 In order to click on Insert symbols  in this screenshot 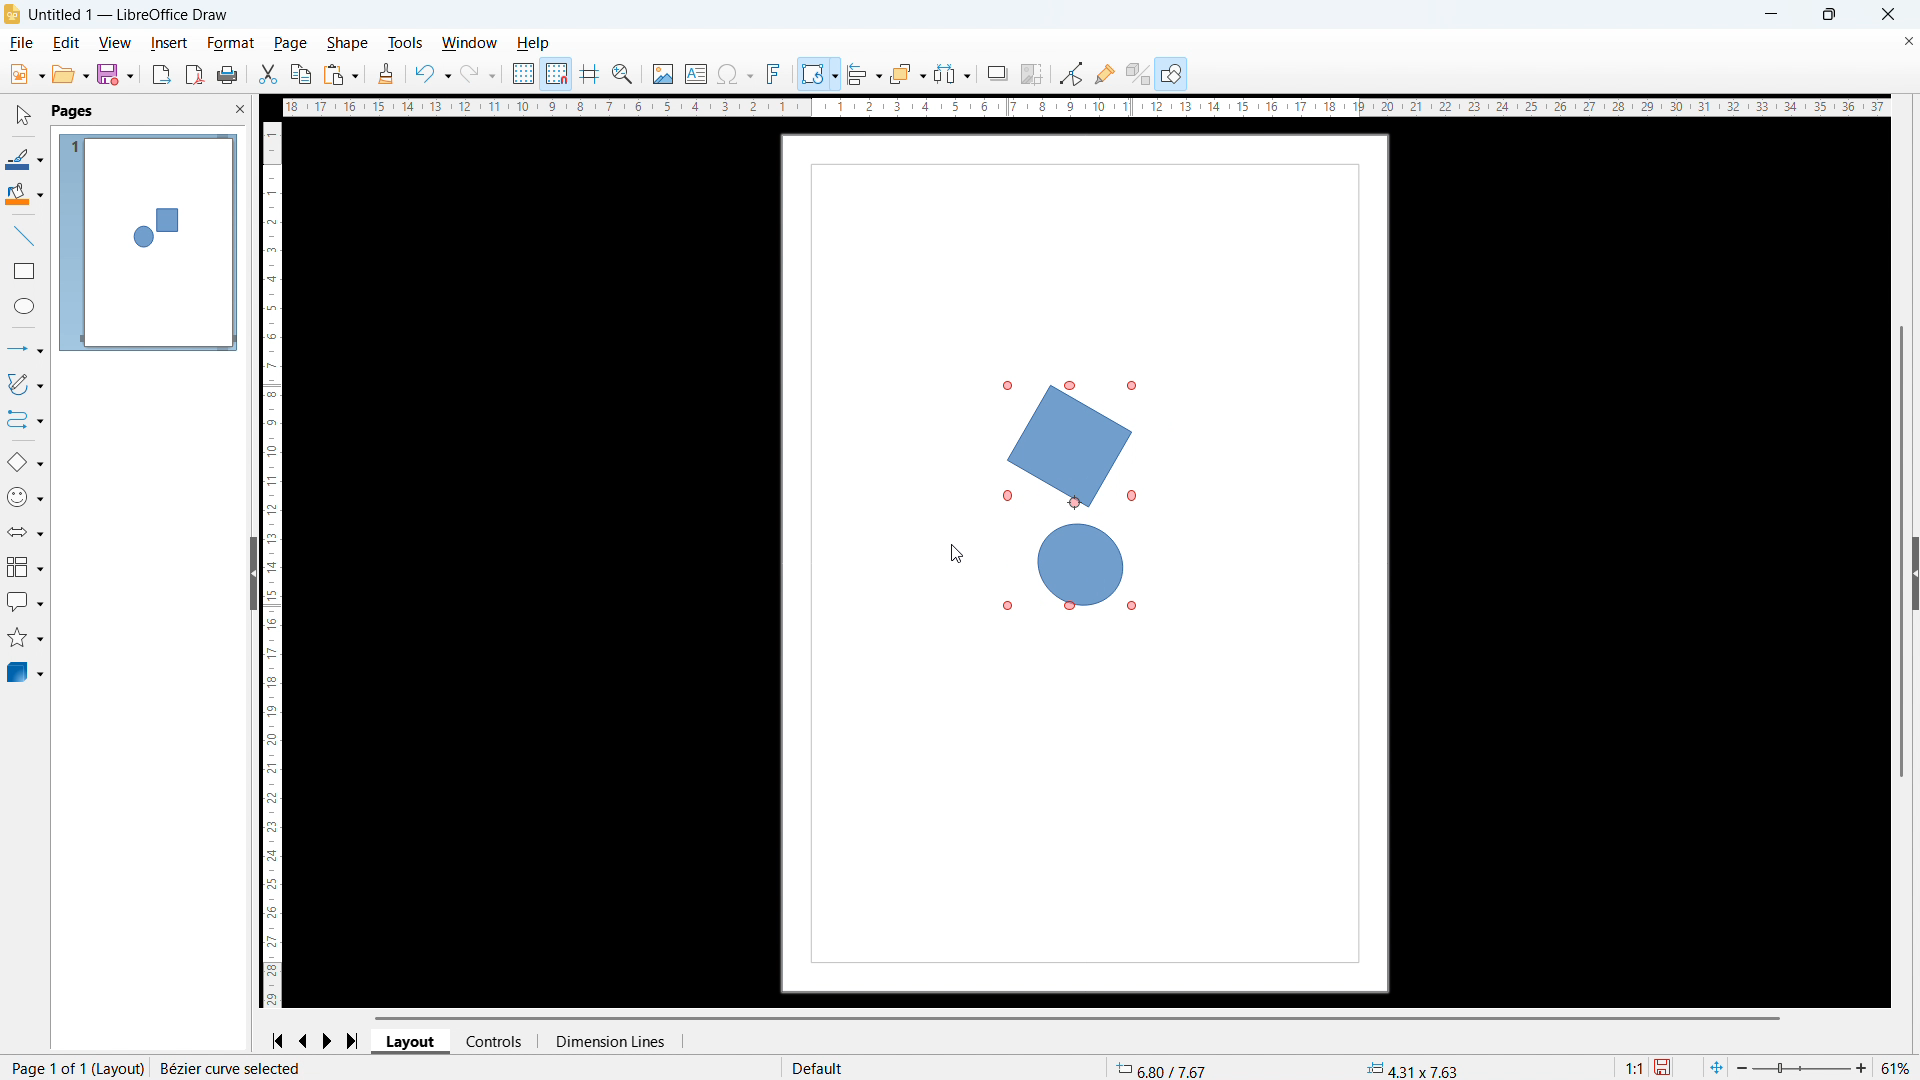, I will do `click(735, 74)`.